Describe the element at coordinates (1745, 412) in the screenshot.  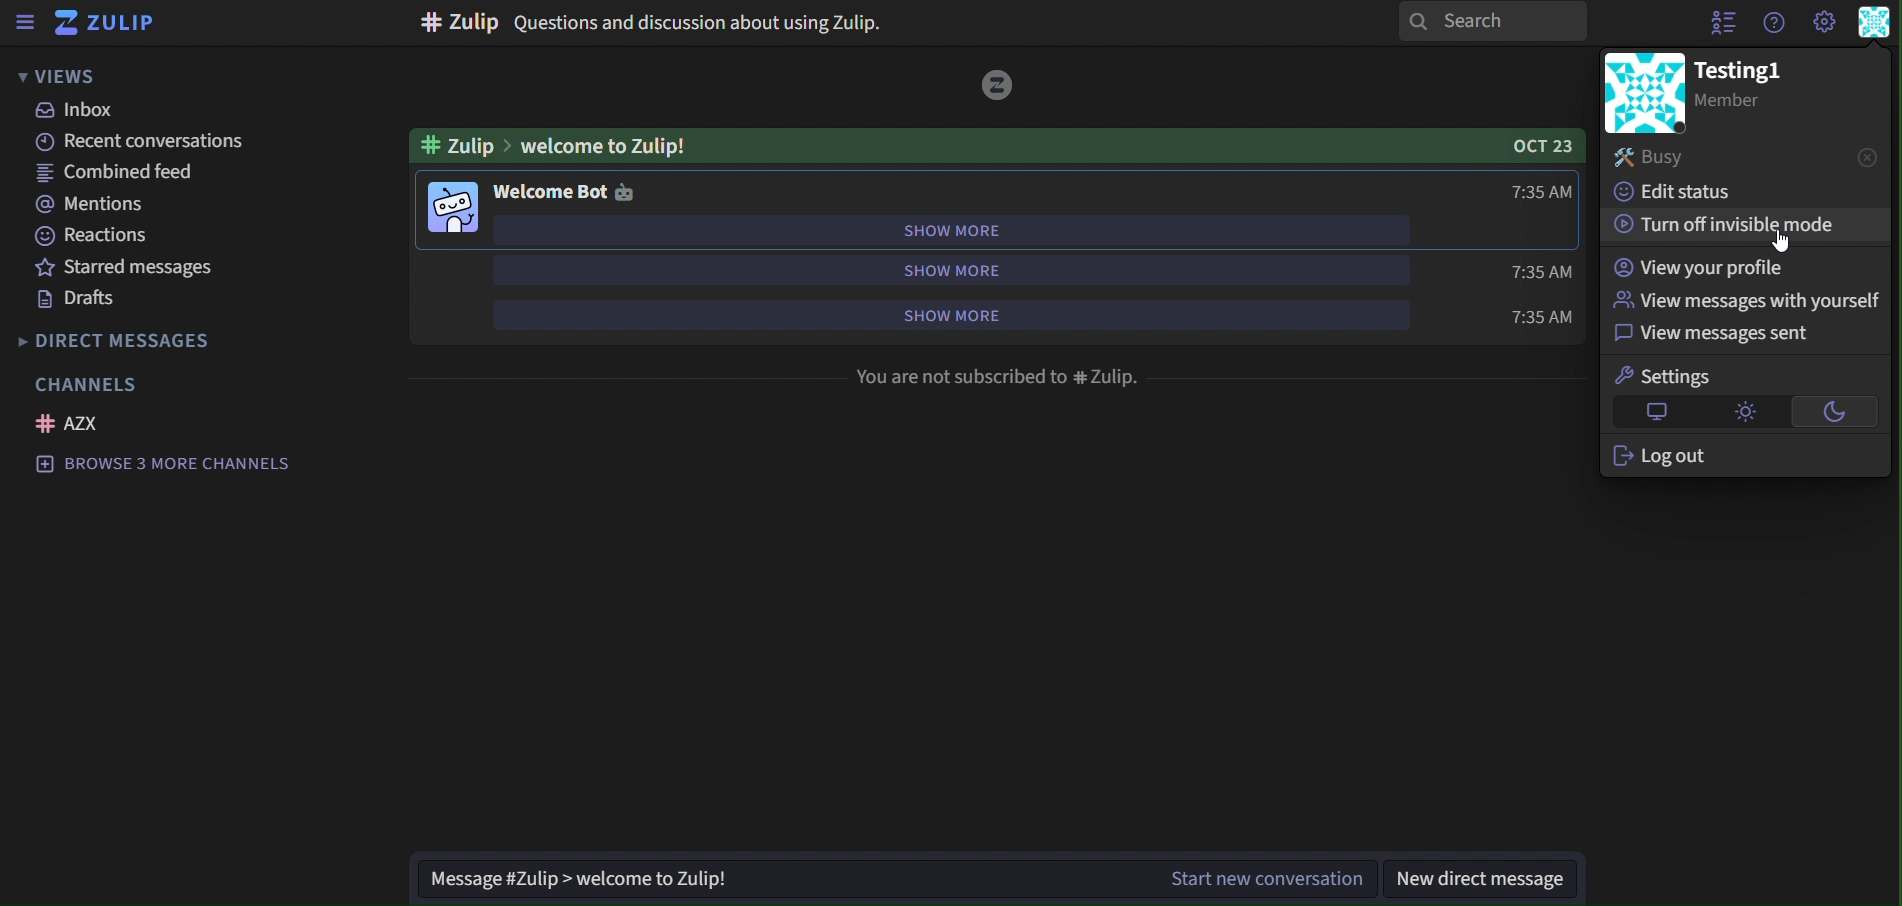
I see `light theme` at that location.